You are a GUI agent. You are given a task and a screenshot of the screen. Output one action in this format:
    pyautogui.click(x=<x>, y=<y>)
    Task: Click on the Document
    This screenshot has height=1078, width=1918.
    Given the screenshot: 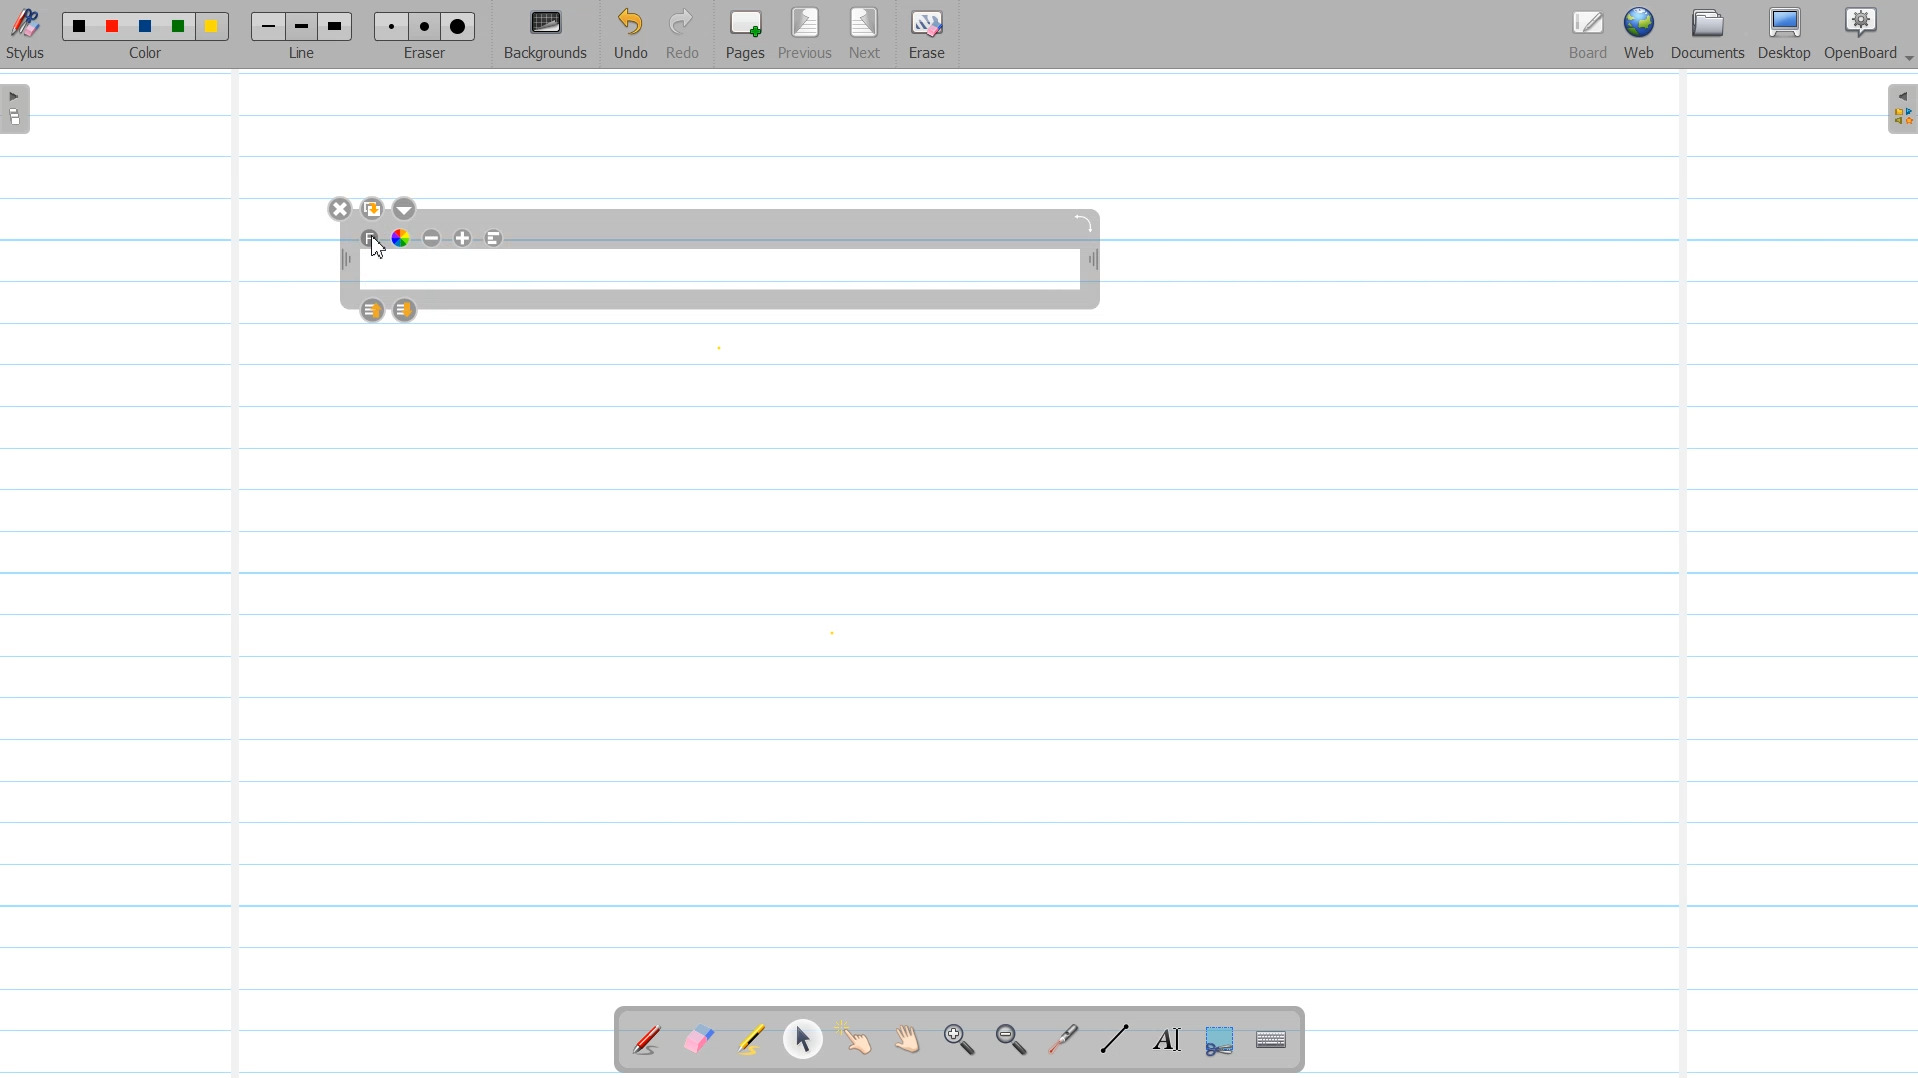 What is the action you would take?
    pyautogui.click(x=1710, y=34)
    